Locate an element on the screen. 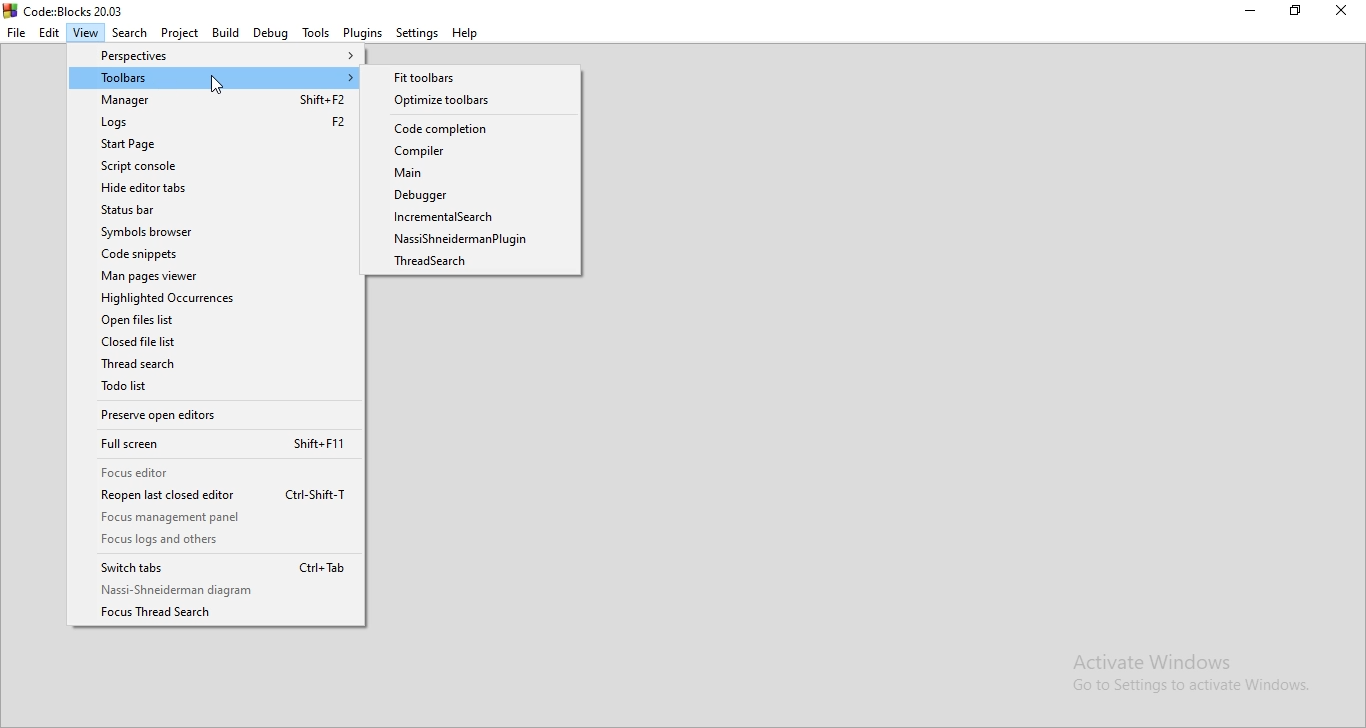 The height and width of the screenshot is (728, 1366). IncrementalSearch is located at coordinates (475, 218).